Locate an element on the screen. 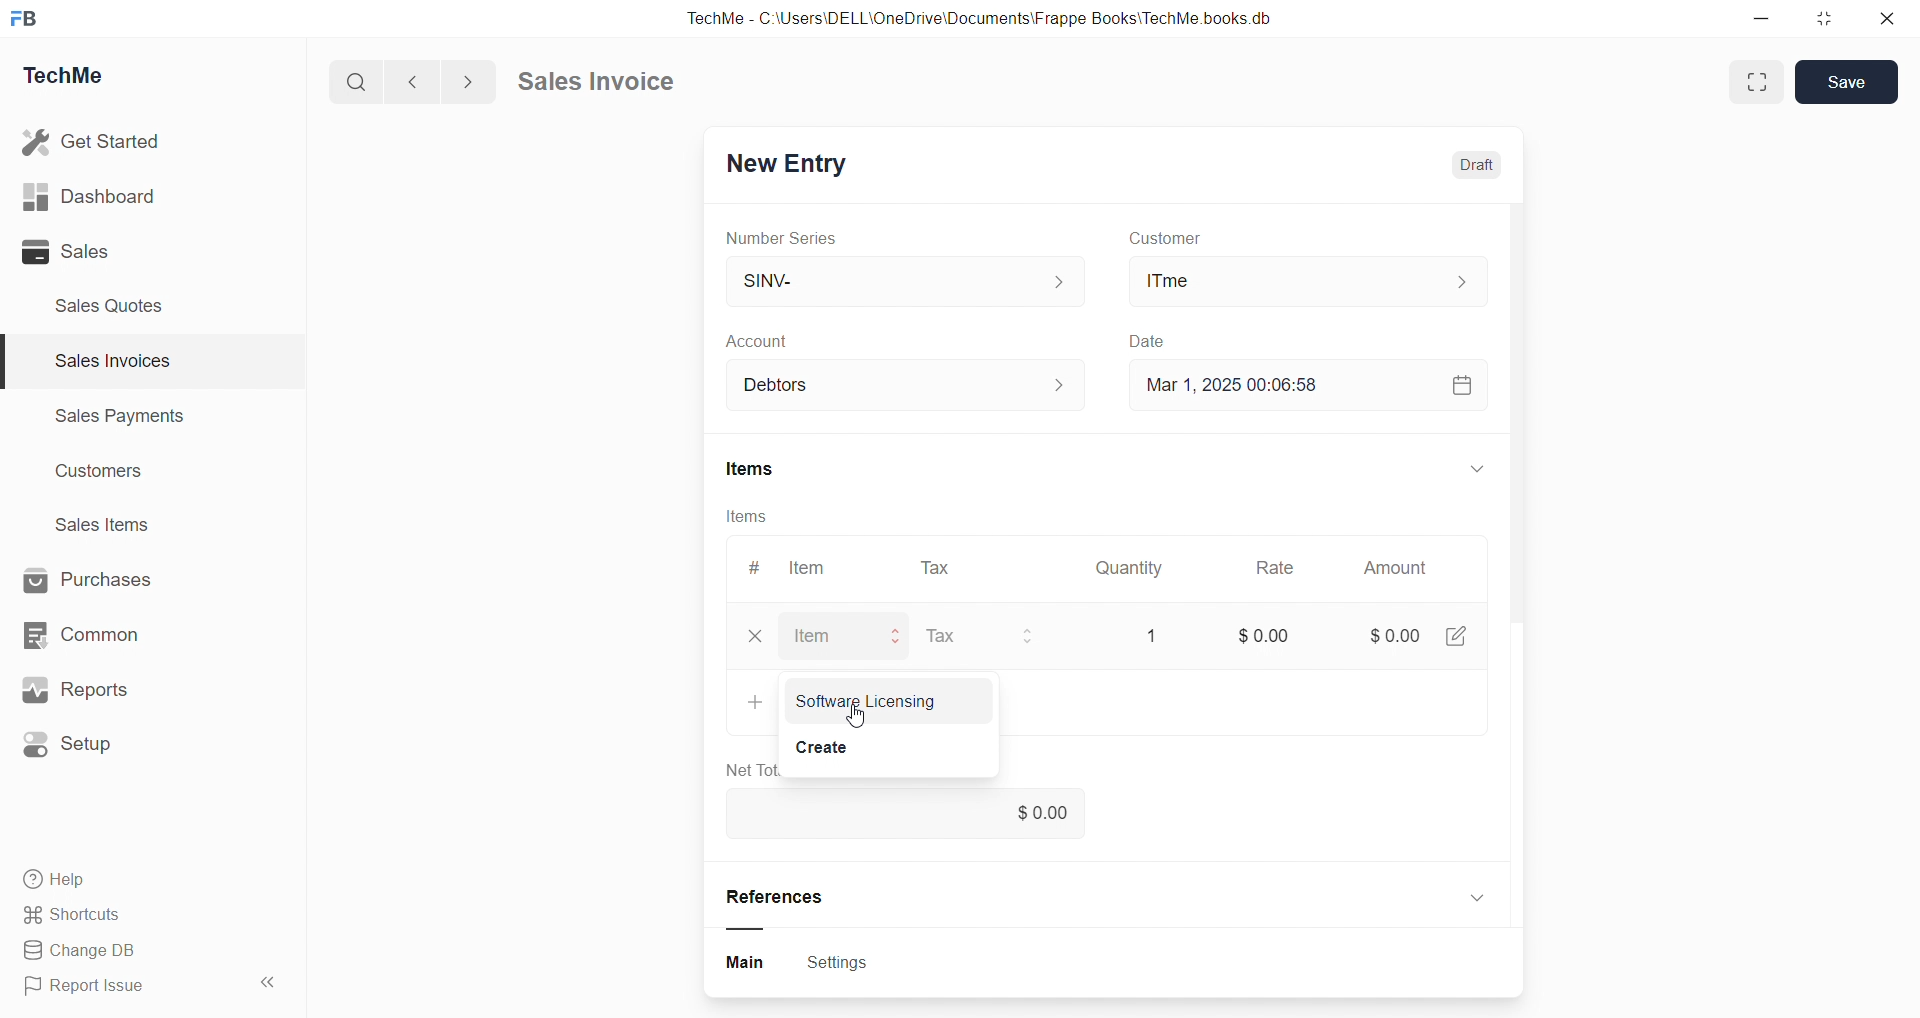  References is located at coordinates (796, 897).